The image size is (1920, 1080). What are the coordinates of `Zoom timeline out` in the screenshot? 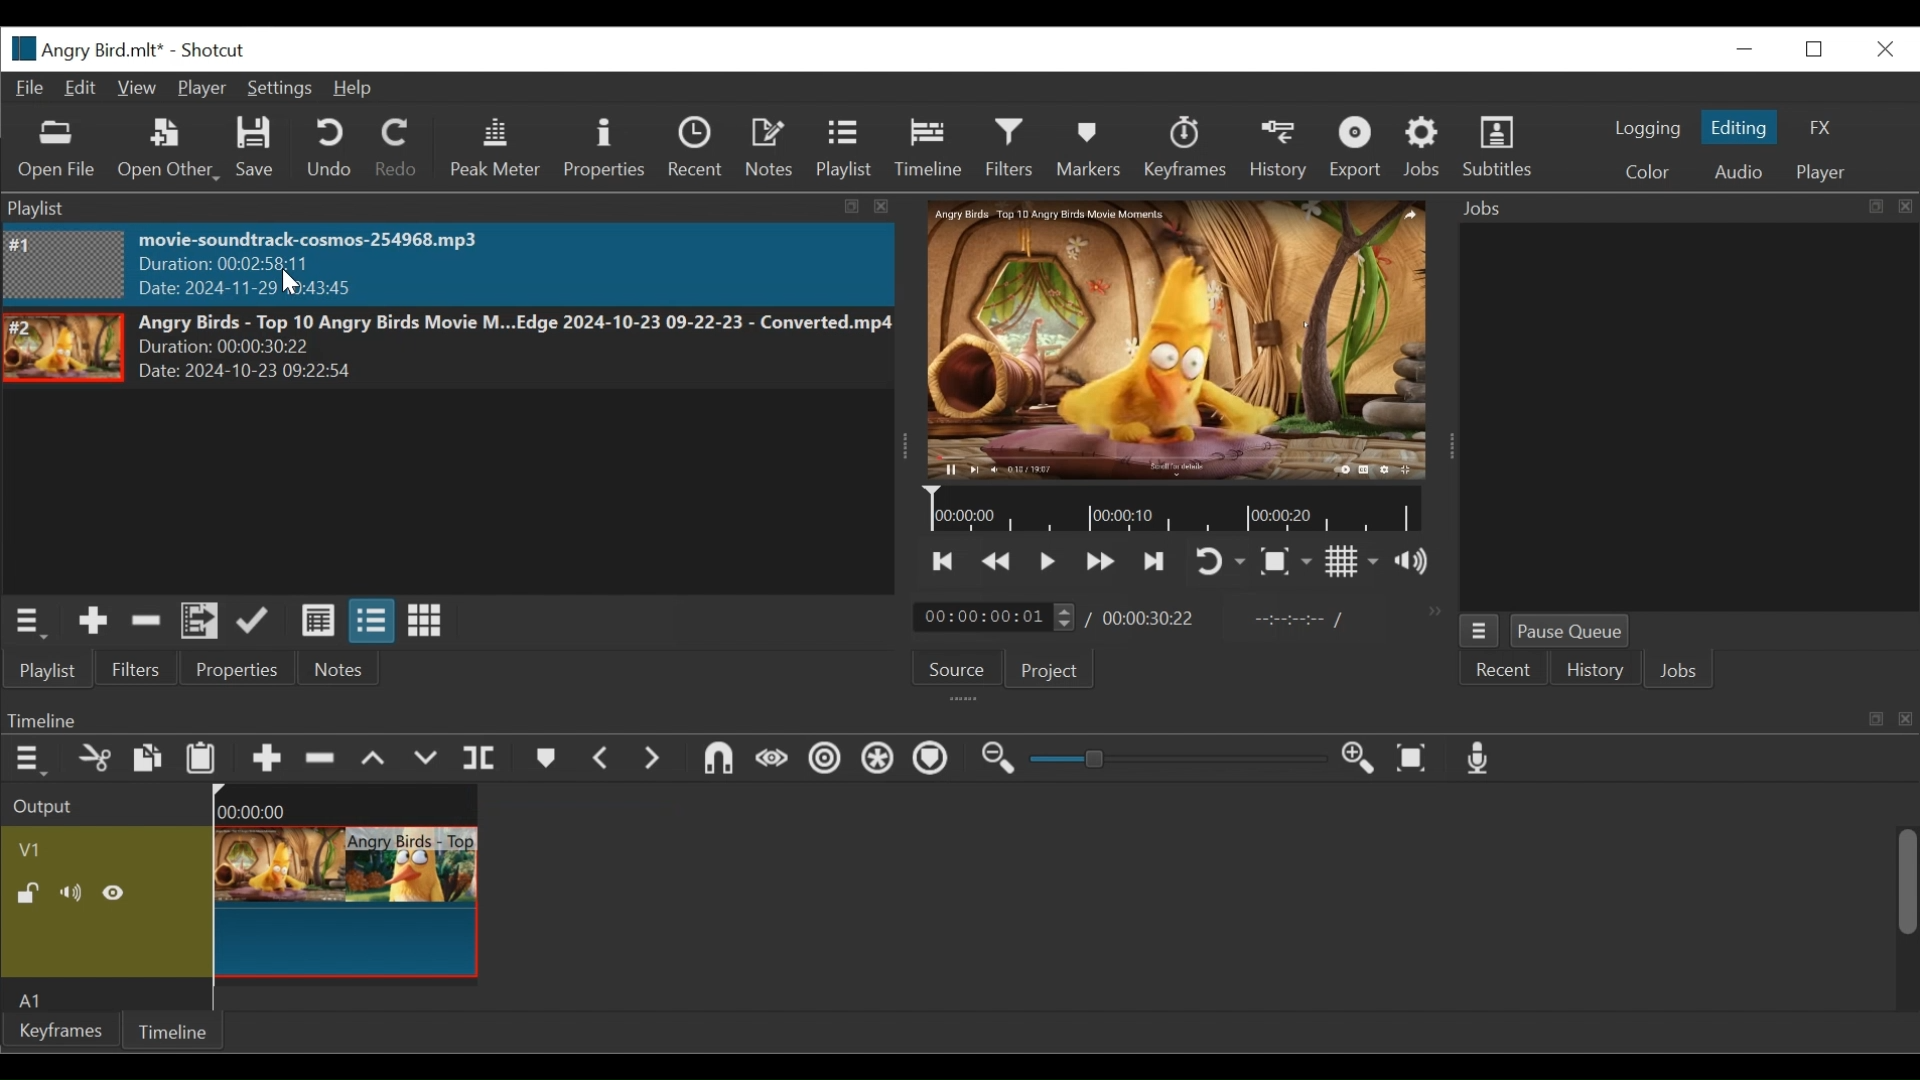 It's located at (1004, 760).